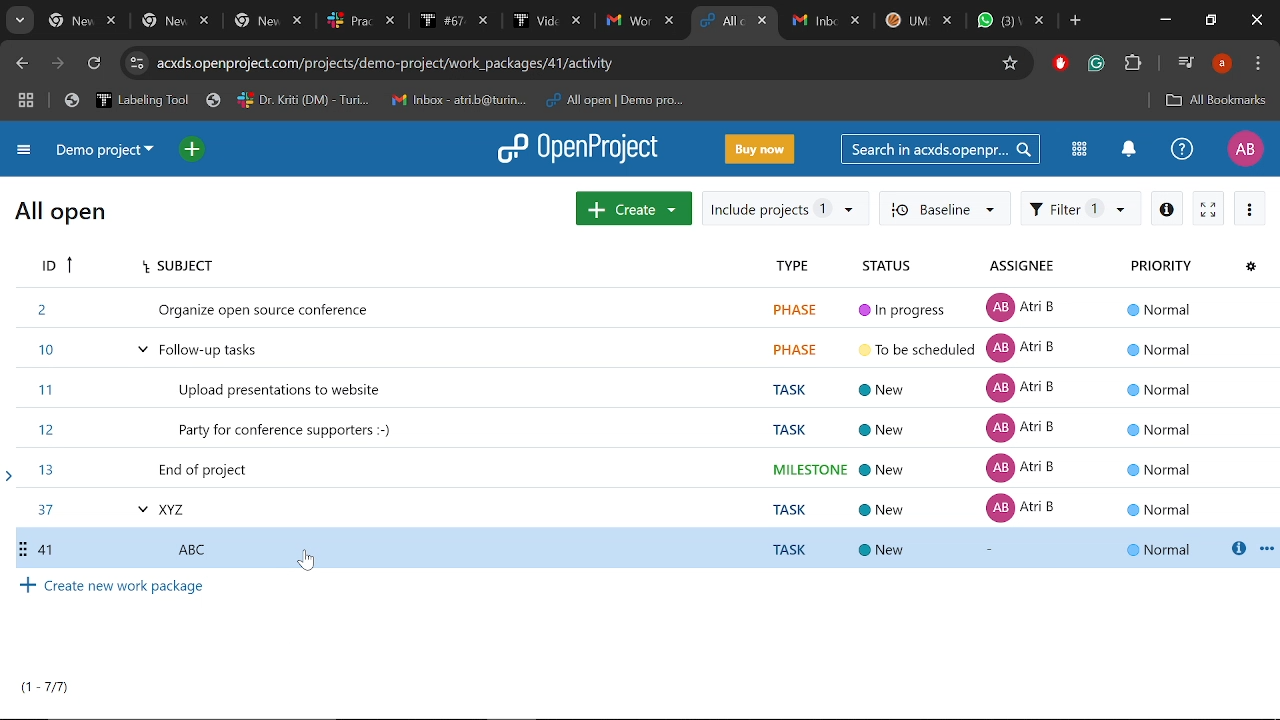 The height and width of the screenshot is (720, 1280). What do you see at coordinates (1030, 266) in the screenshot?
I see `Assignee` at bounding box center [1030, 266].